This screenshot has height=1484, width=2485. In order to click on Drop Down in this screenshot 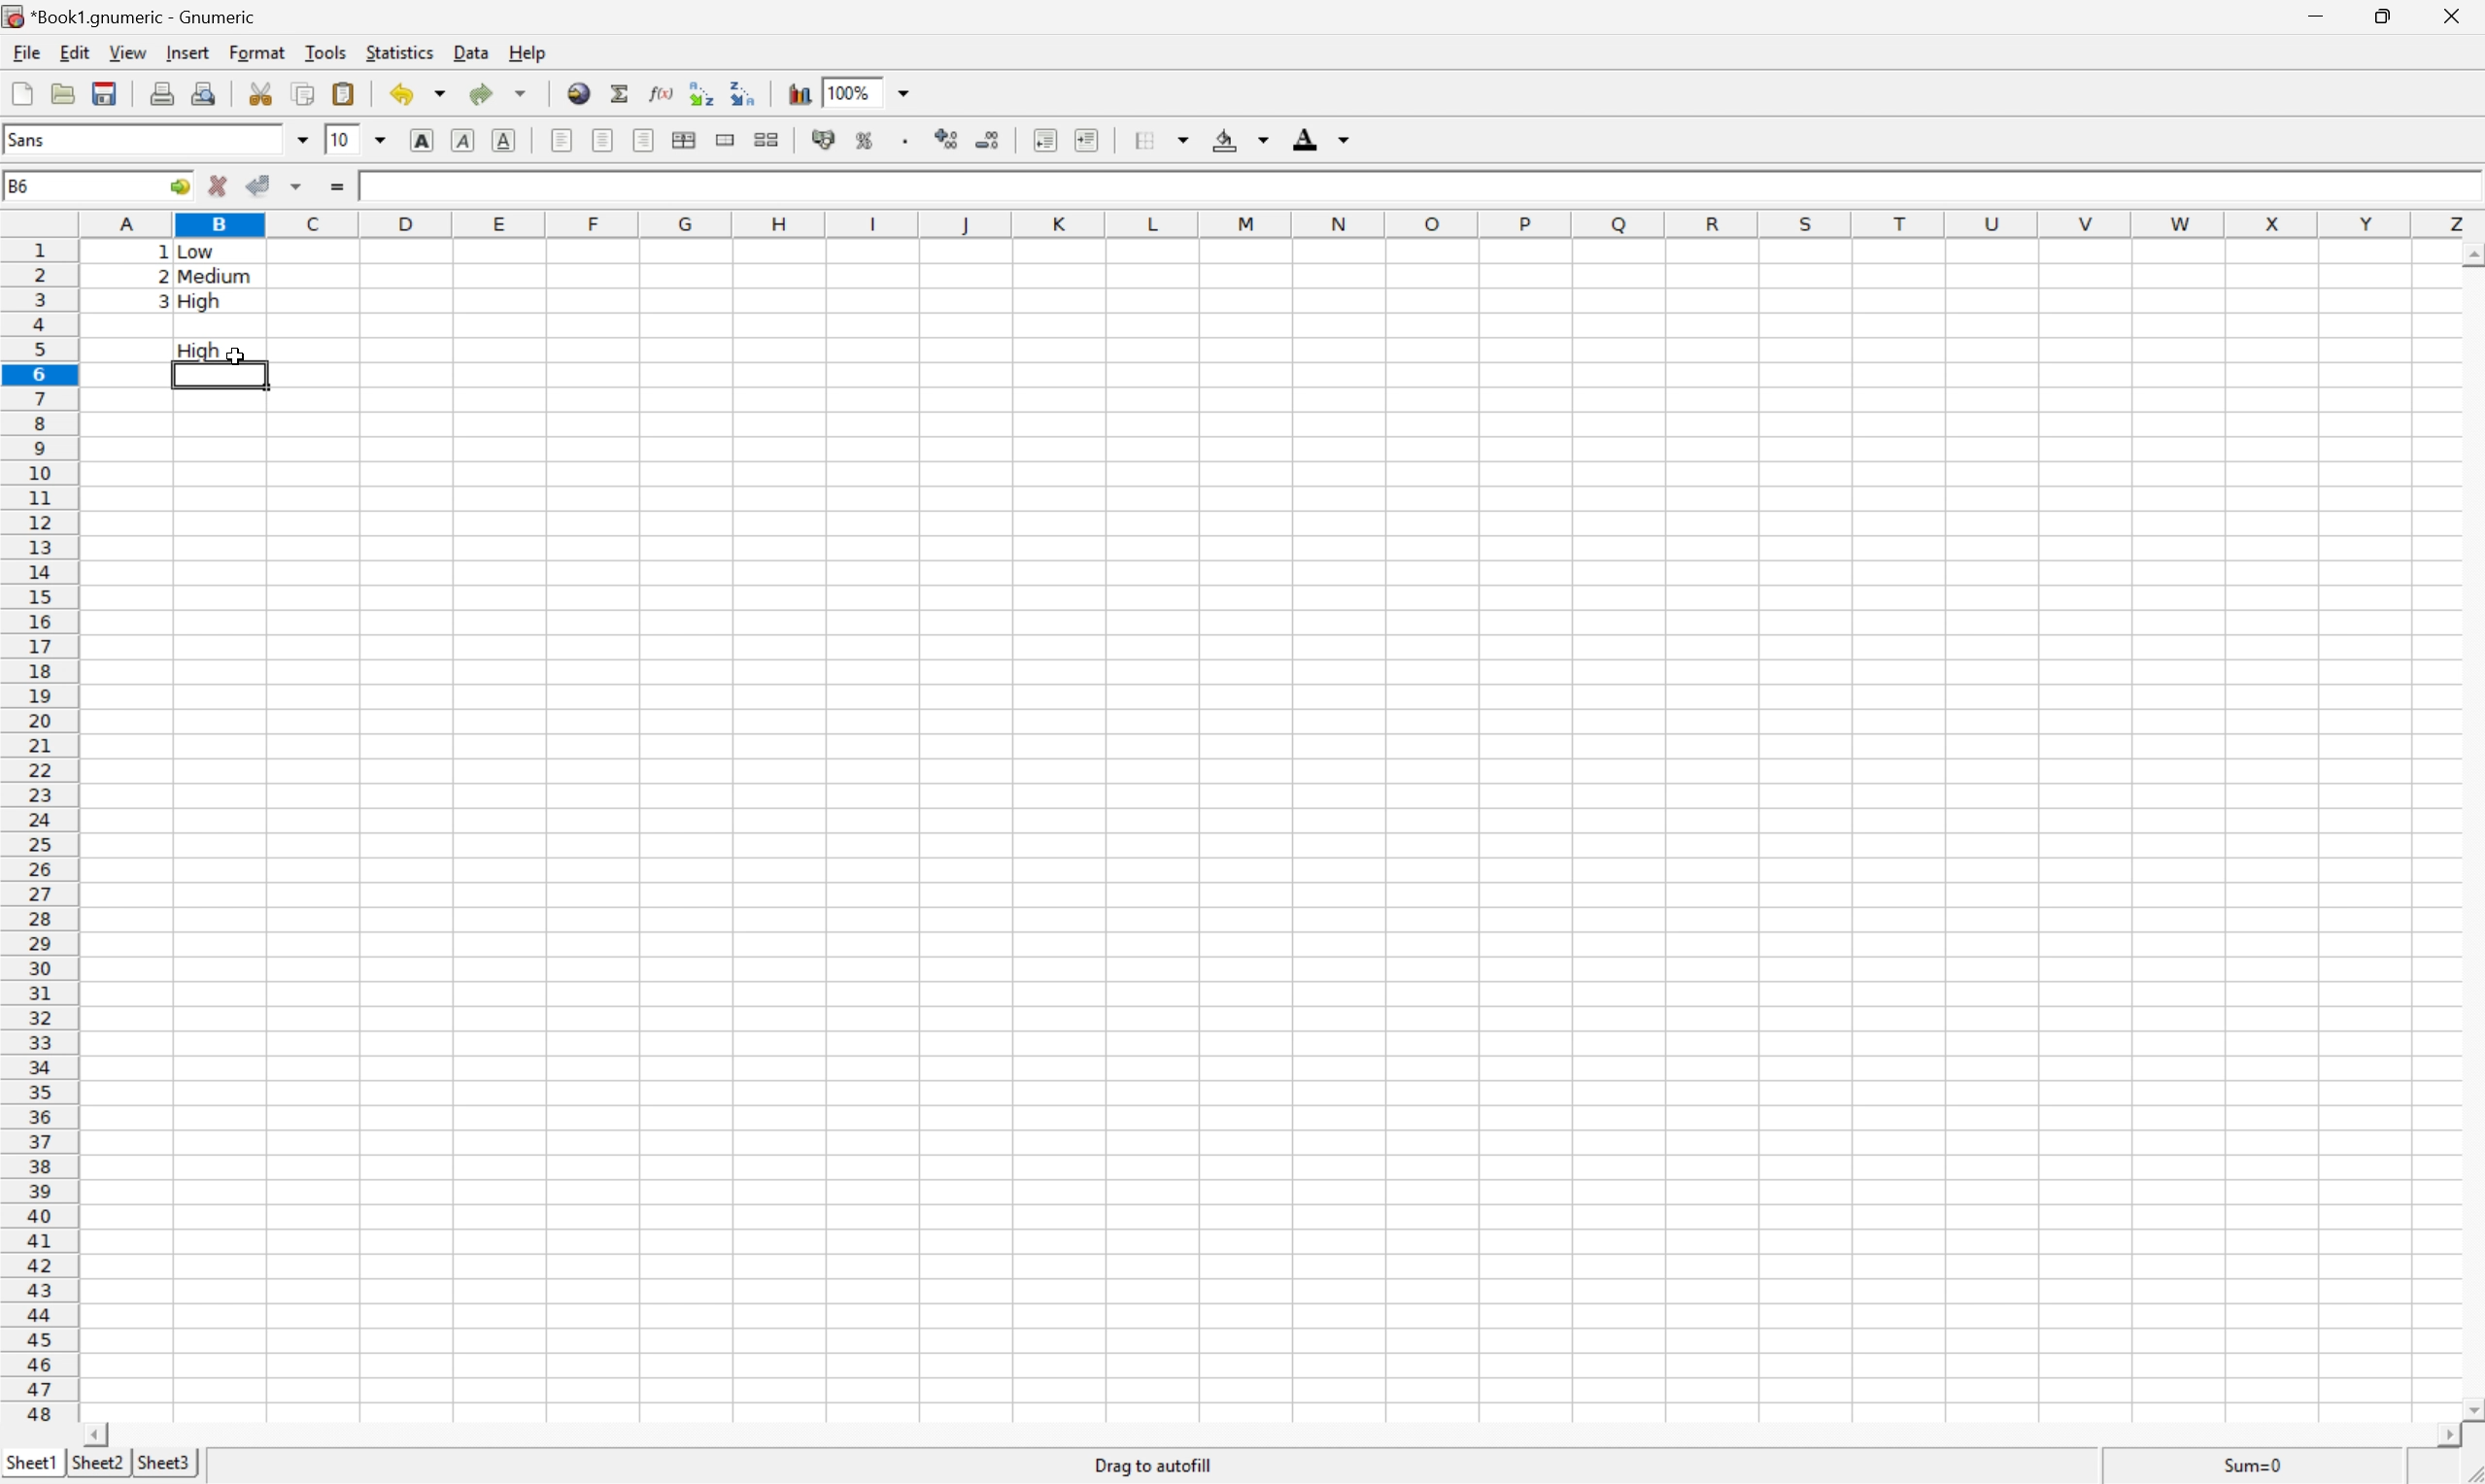, I will do `click(906, 93)`.